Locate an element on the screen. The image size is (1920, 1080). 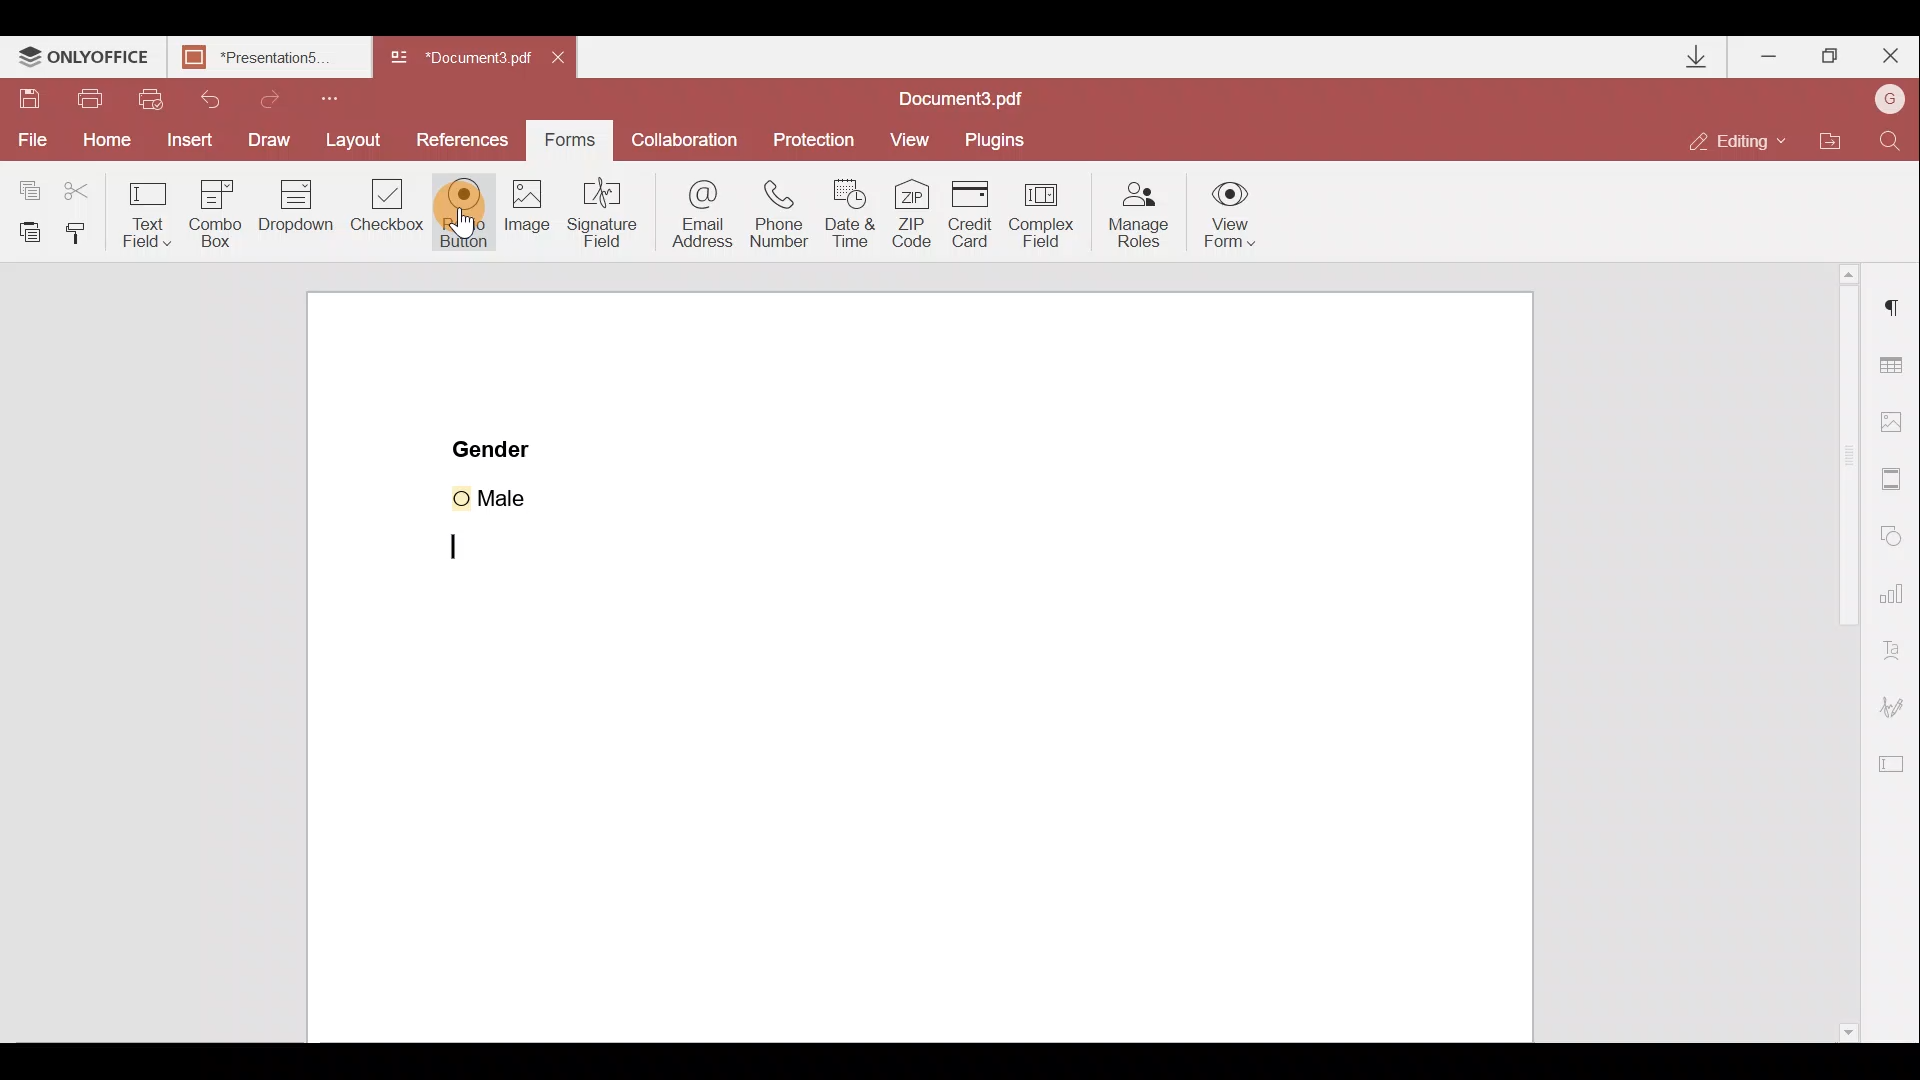
Downloads is located at coordinates (1685, 54).